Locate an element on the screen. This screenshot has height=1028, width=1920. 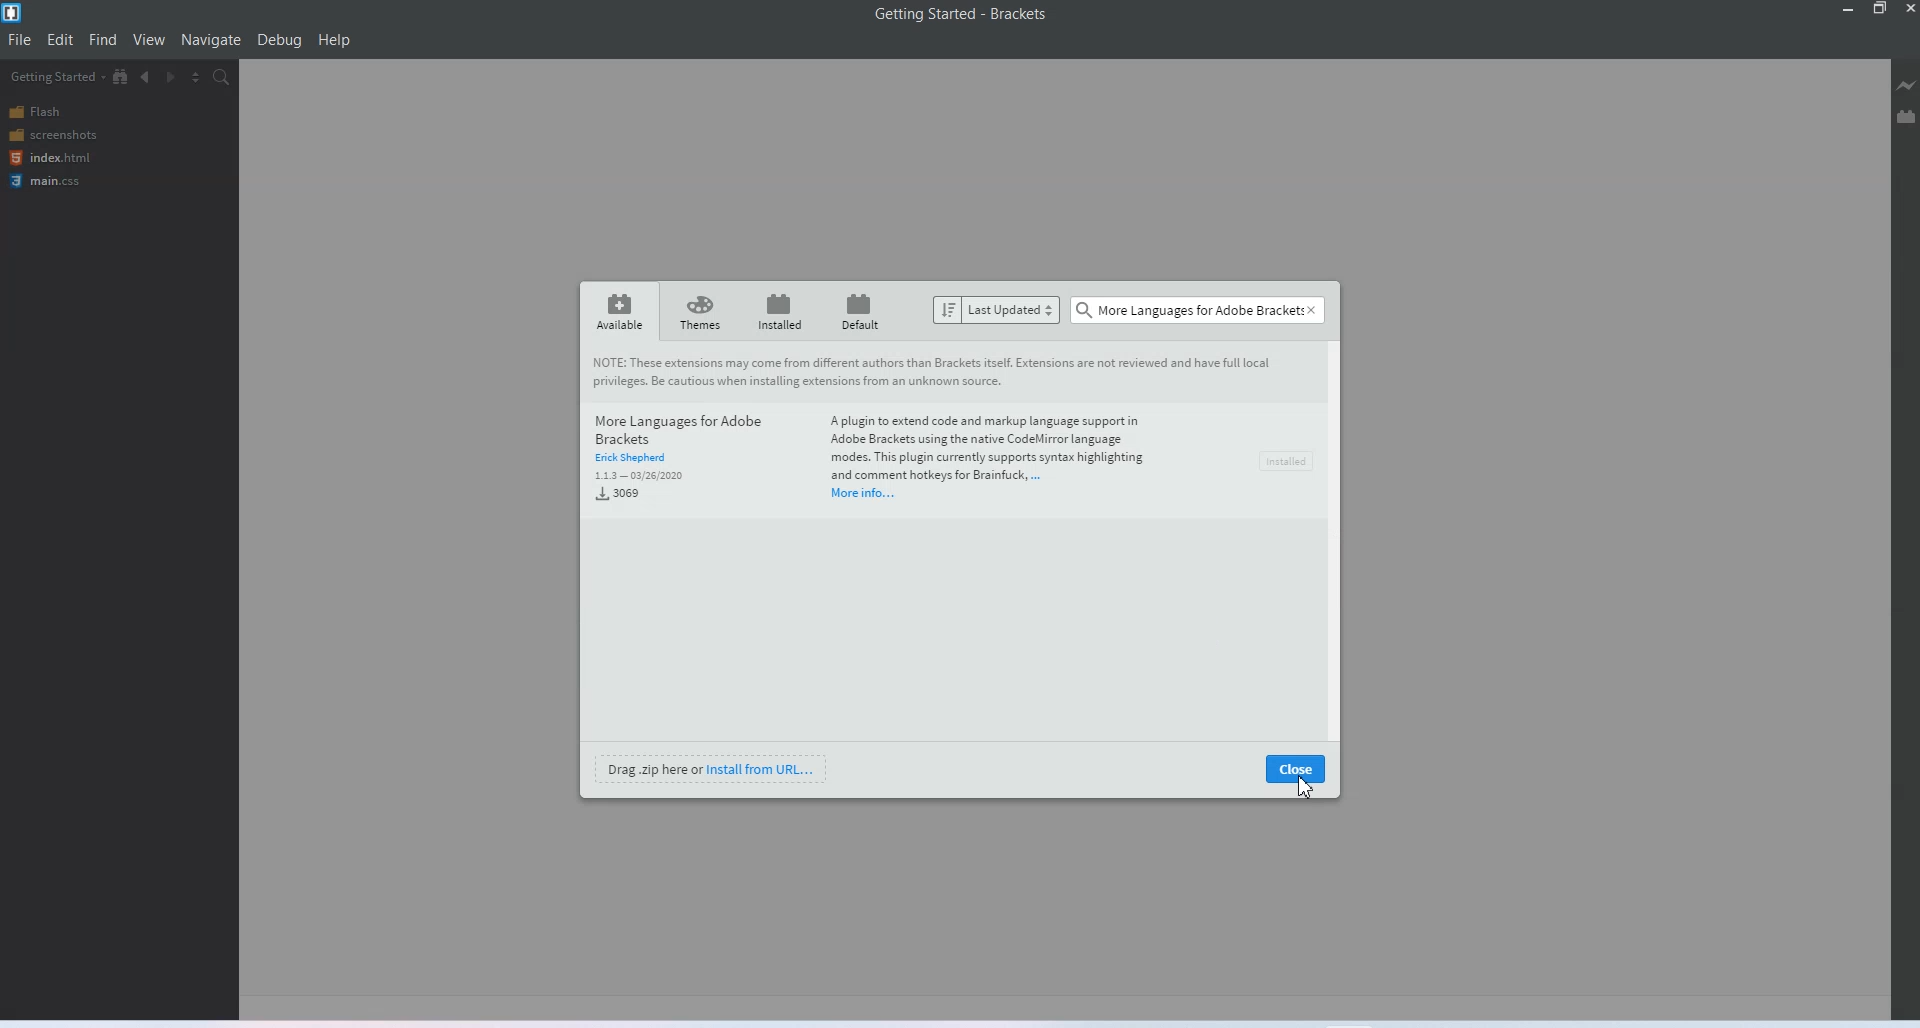
Navigate is located at coordinates (211, 40).